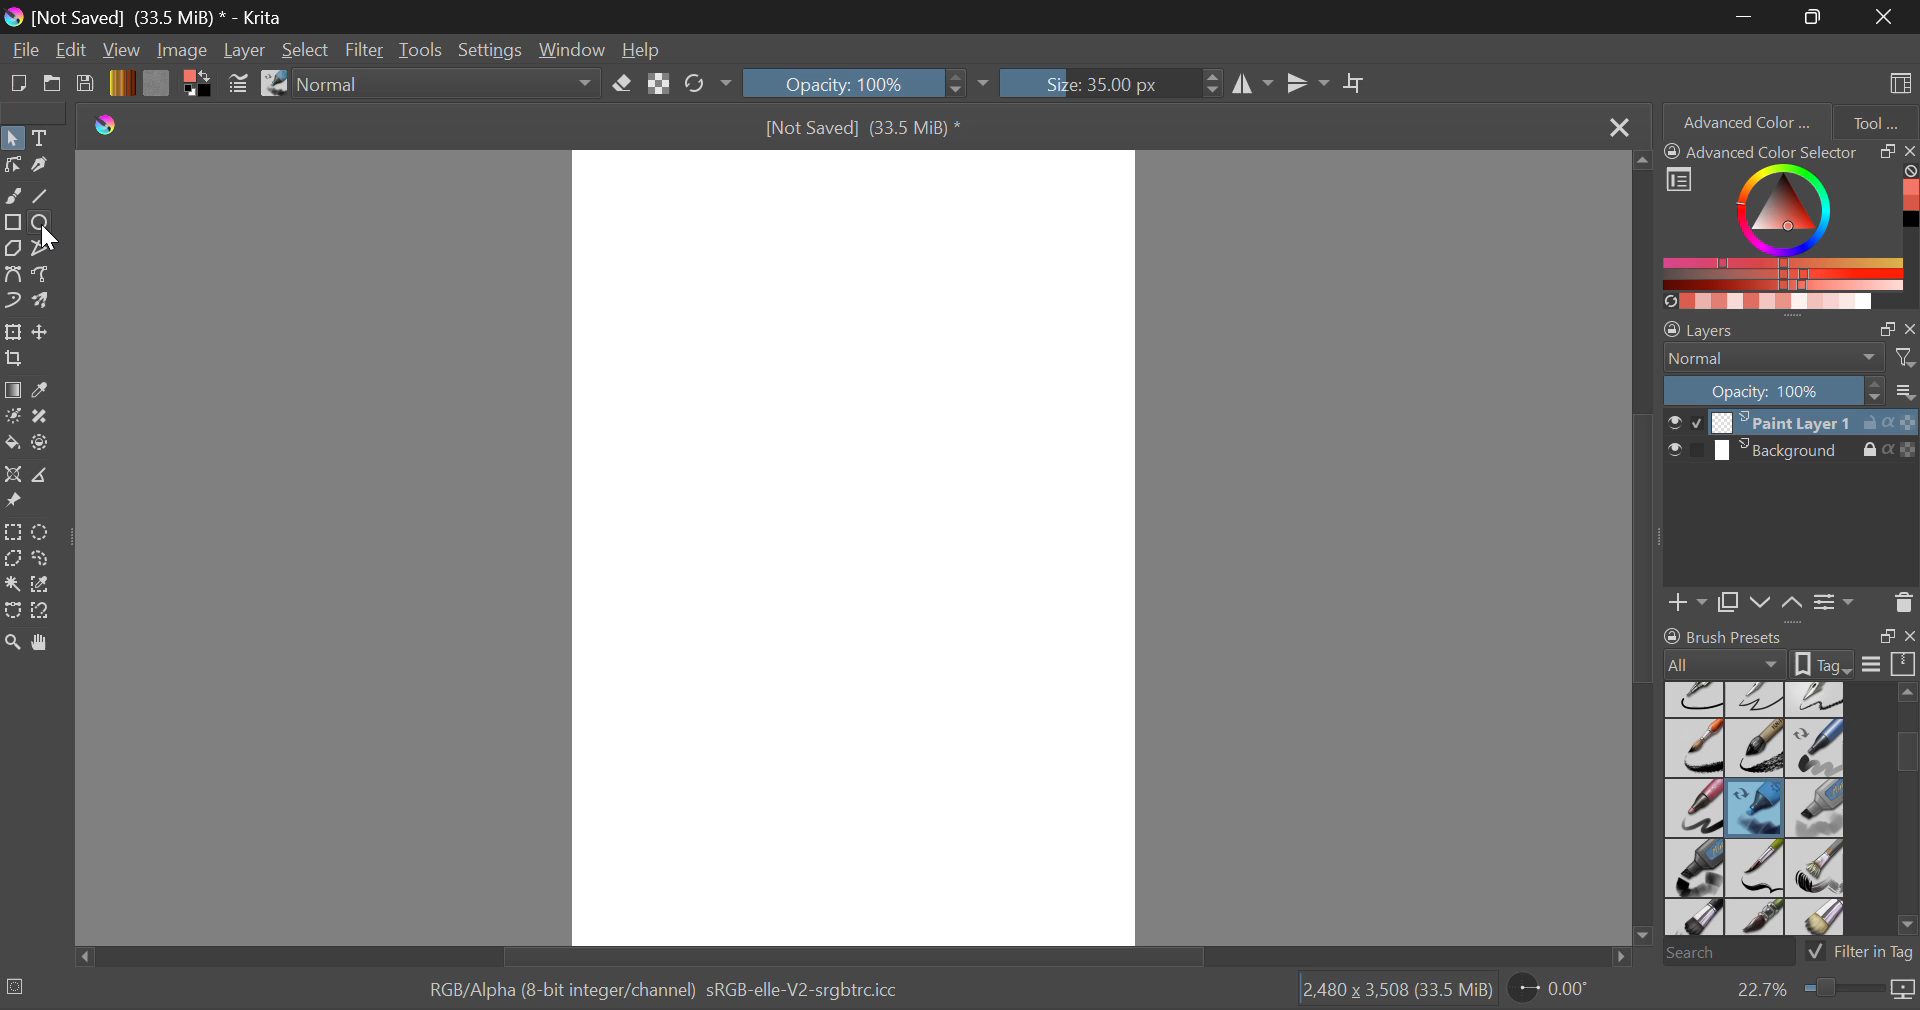 The image size is (1920, 1010). I want to click on Bristles-2 Flat Rough, so click(1818, 869).